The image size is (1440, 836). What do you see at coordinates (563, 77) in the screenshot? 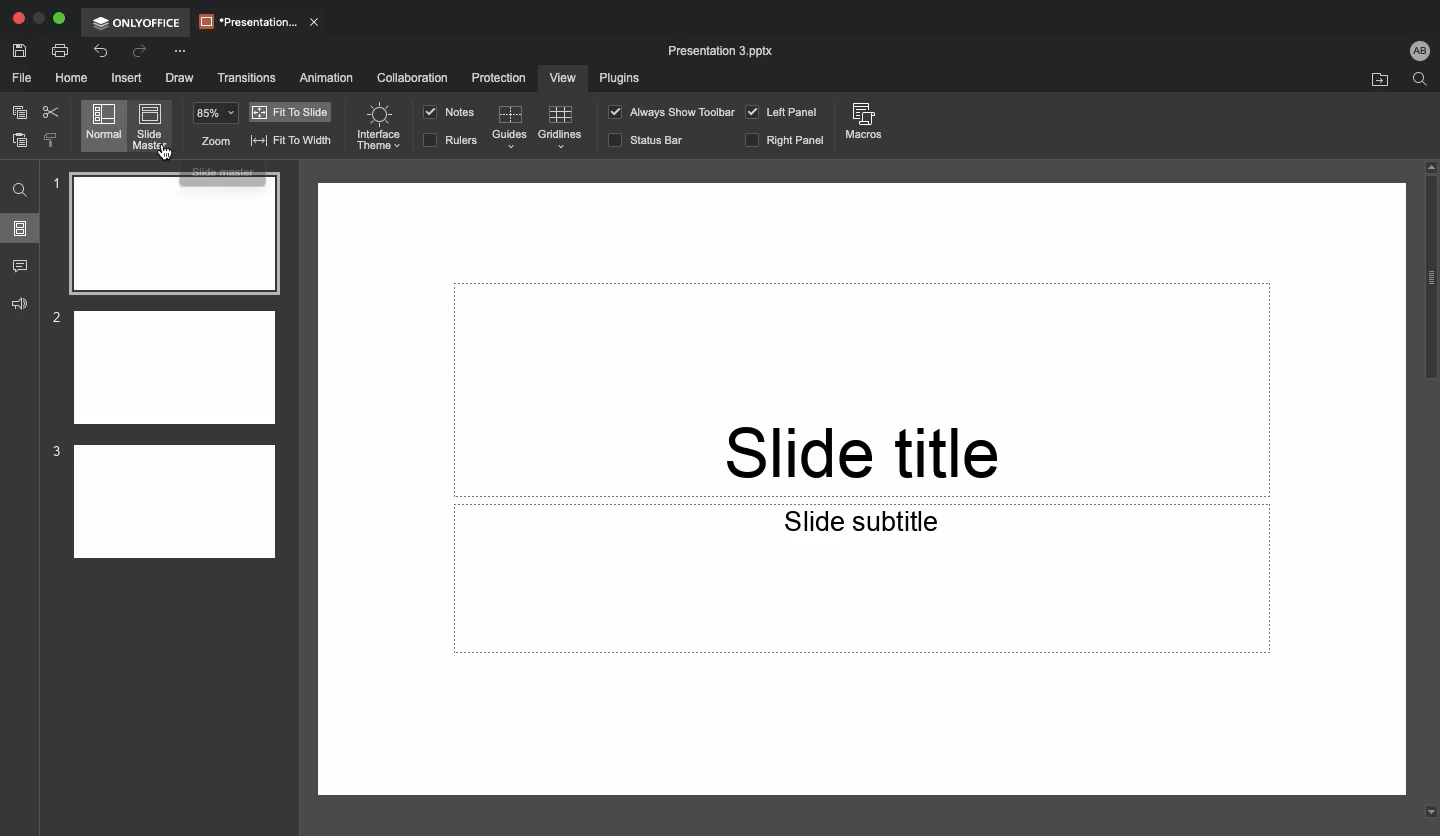
I see `View` at bounding box center [563, 77].